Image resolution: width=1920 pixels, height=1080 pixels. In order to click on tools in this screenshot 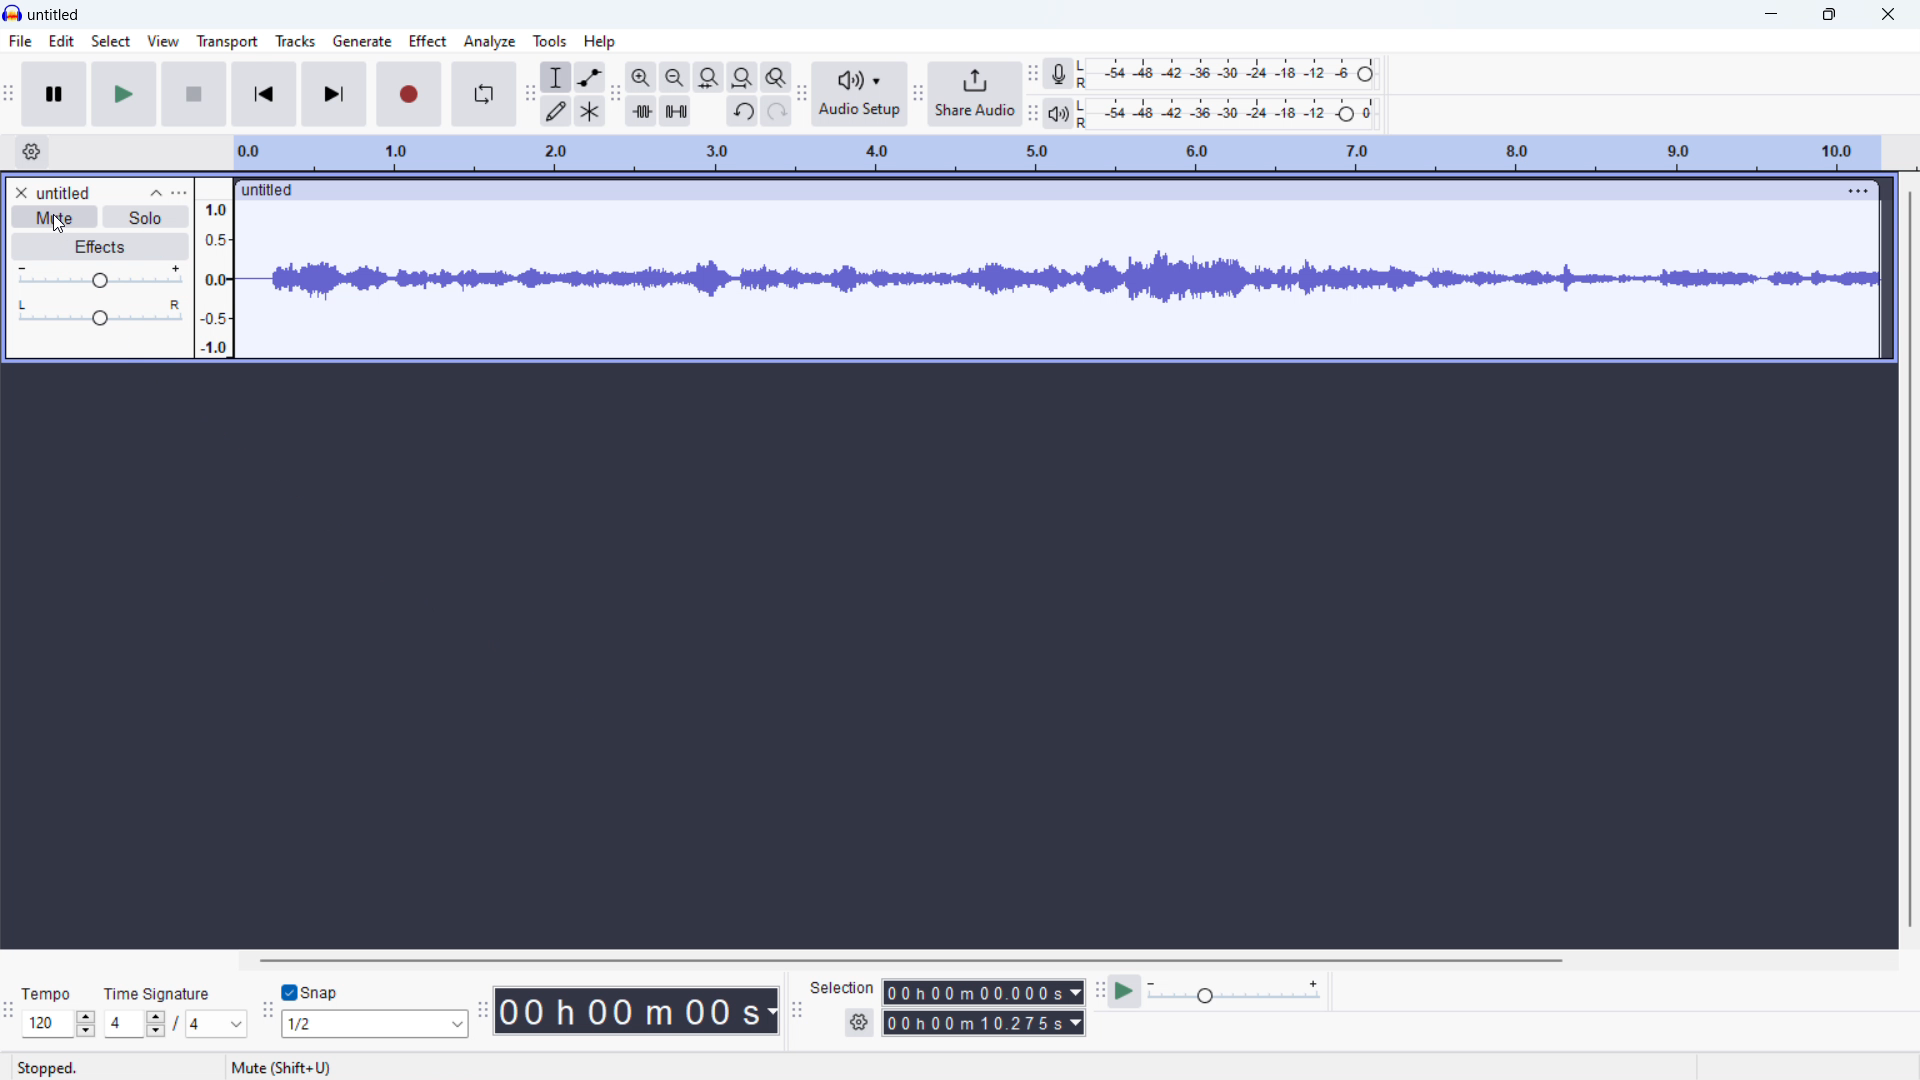, I will do `click(551, 41)`.